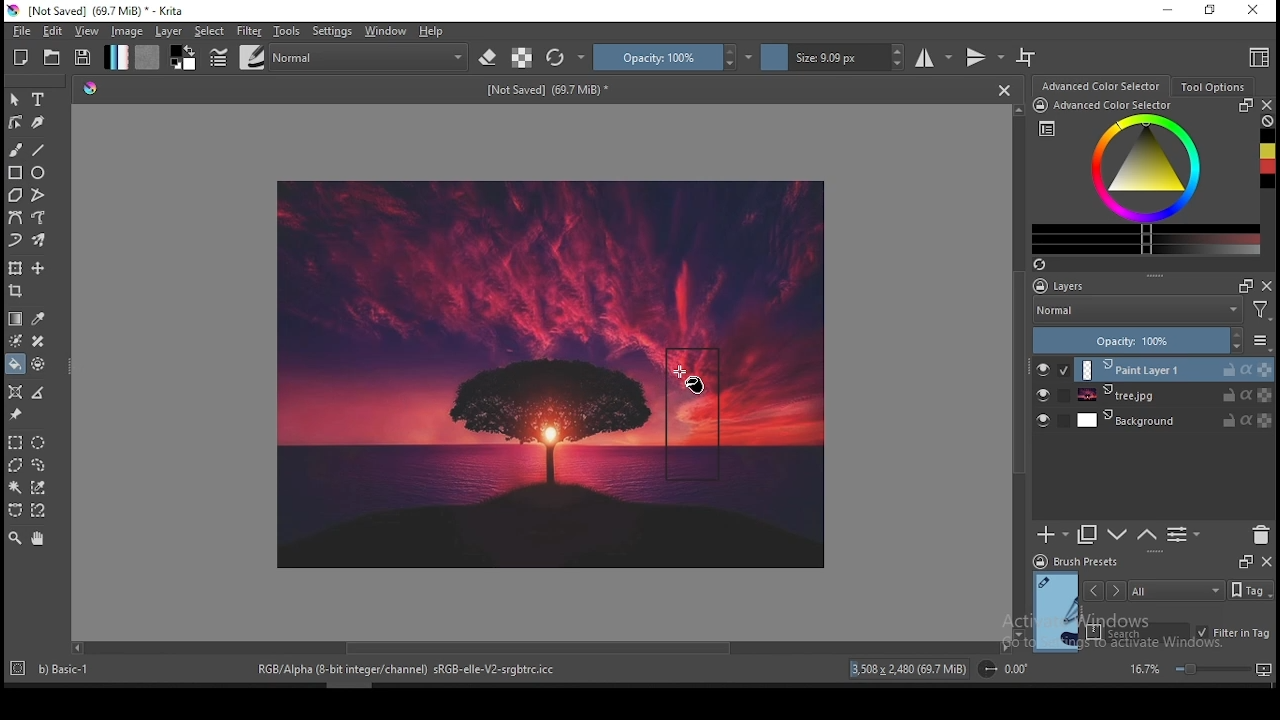 This screenshot has height=720, width=1280. Describe the element at coordinates (16, 340) in the screenshot. I see `colorize mask tool` at that location.